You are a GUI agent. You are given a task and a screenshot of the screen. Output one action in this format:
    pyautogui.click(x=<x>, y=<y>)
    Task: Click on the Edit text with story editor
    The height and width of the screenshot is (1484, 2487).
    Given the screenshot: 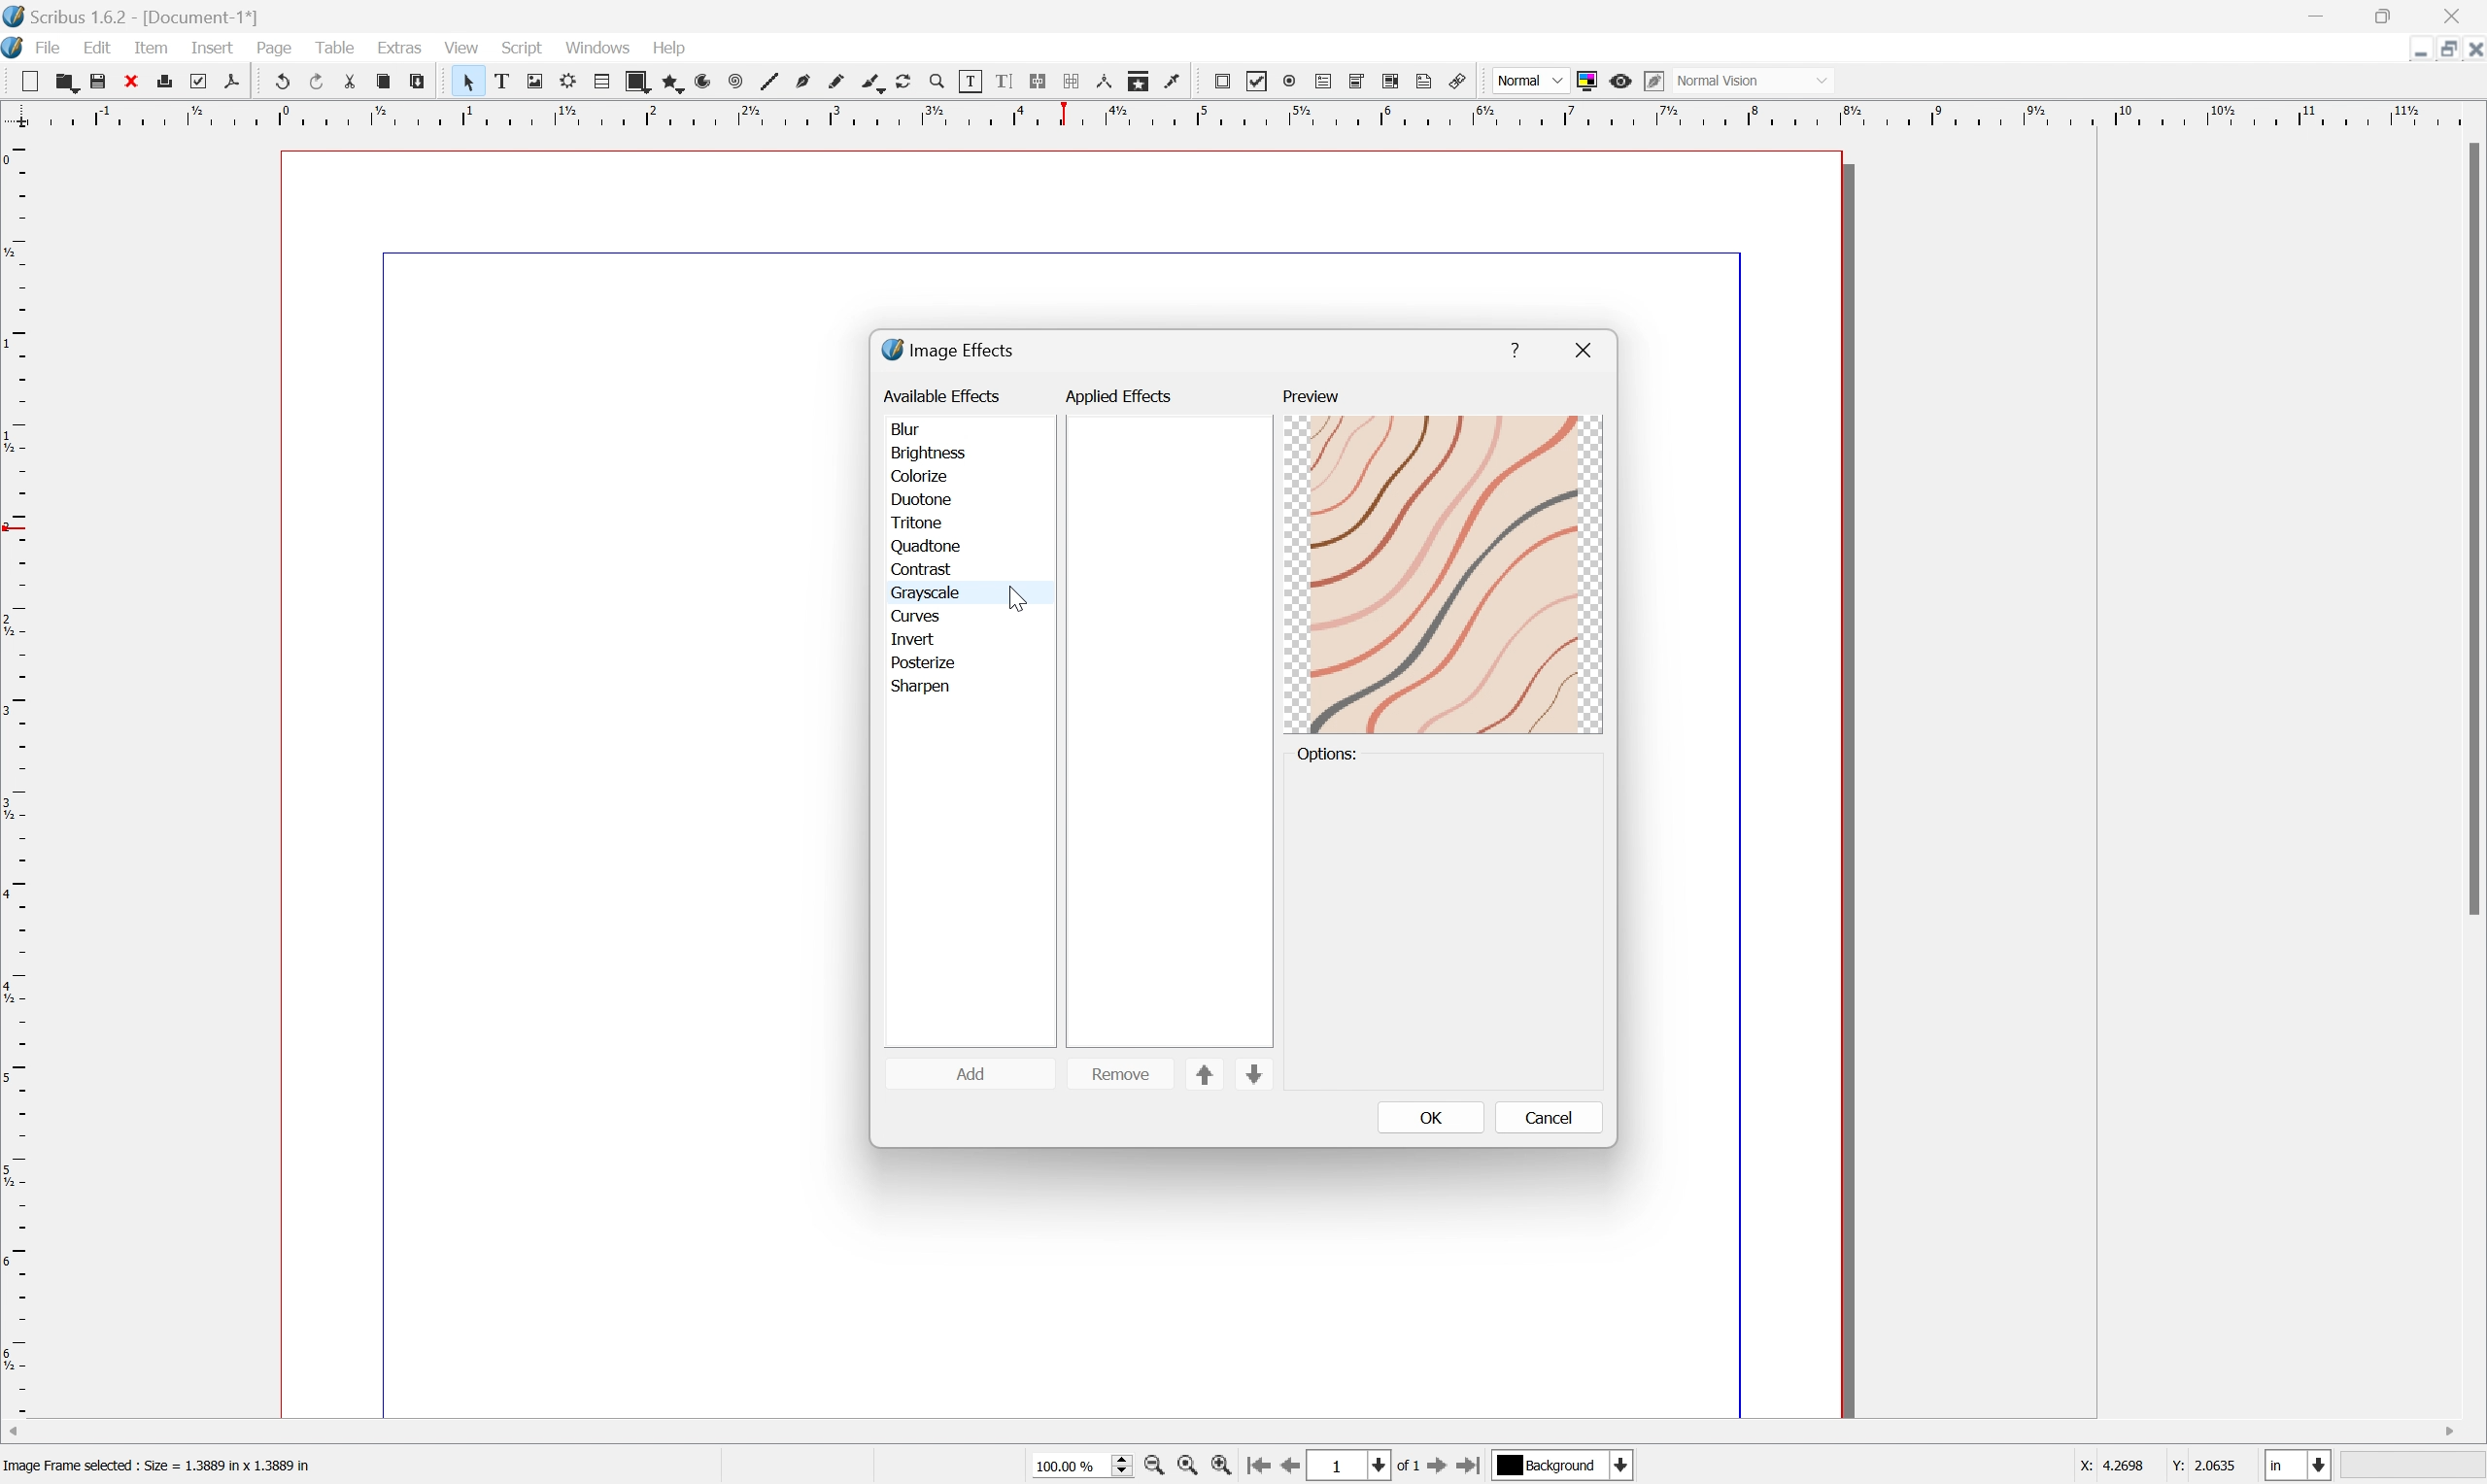 What is the action you would take?
    pyautogui.click(x=1013, y=81)
    